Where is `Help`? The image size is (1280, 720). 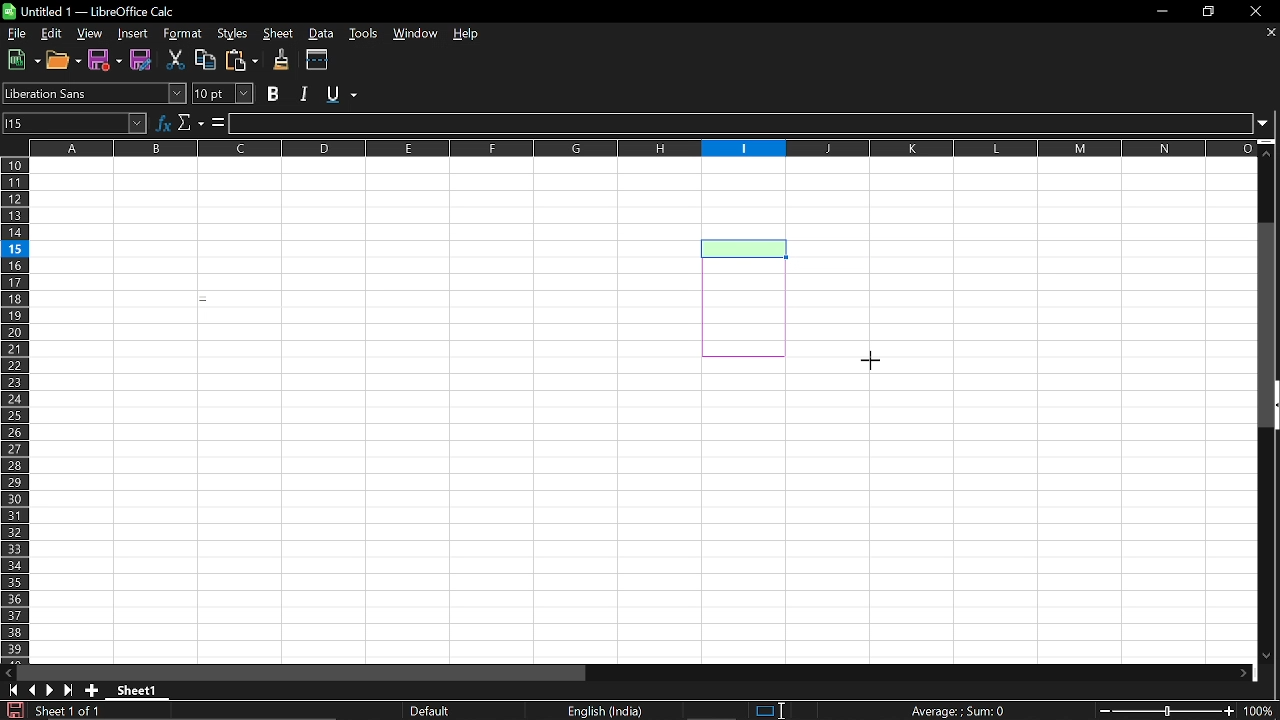
Help is located at coordinates (467, 36).